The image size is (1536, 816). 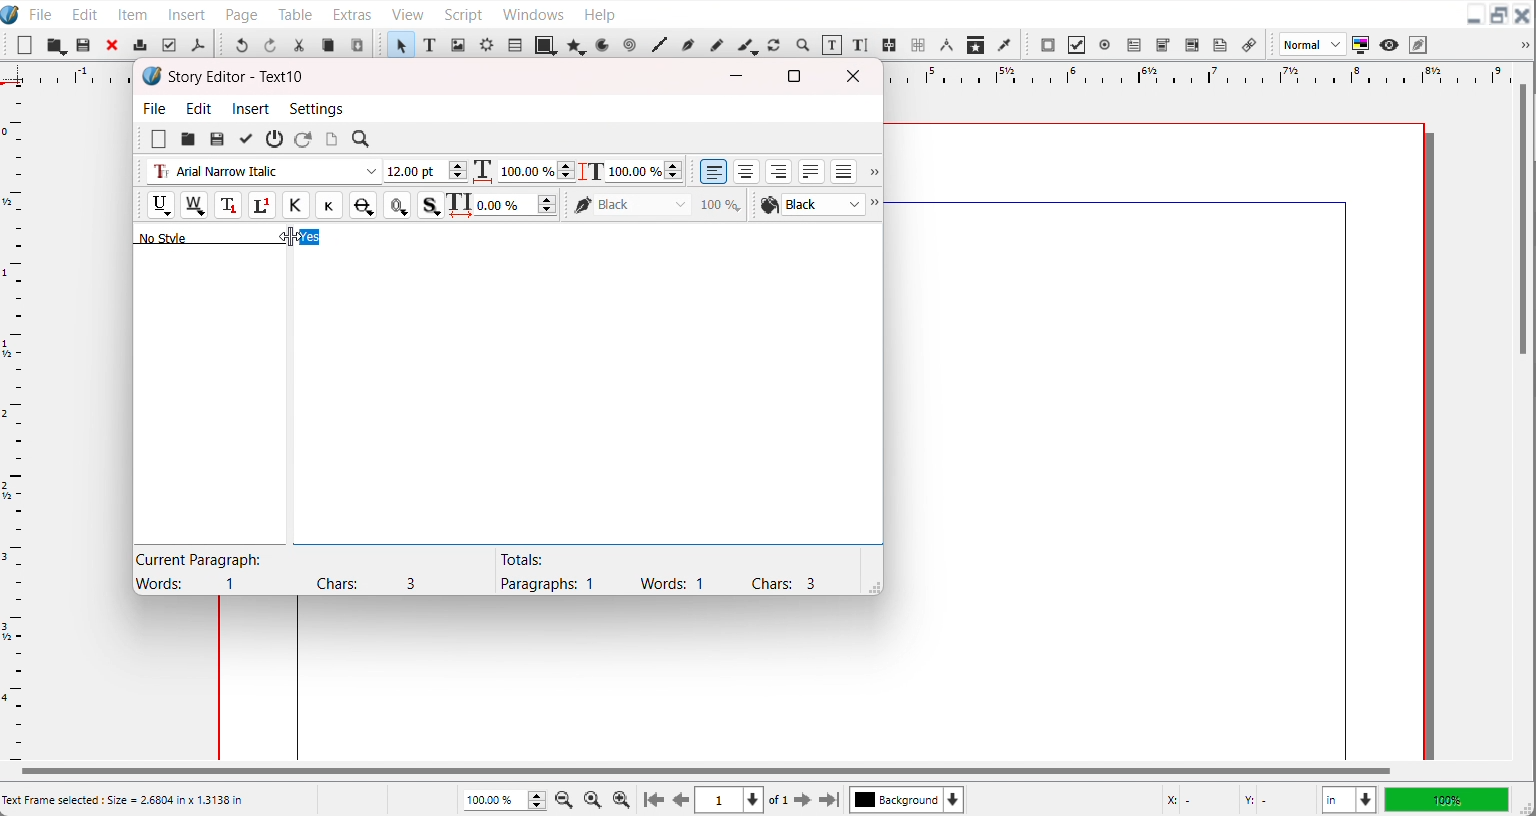 What do you see at coordinates (506, 800) in the screenshot?
I see `Adjust Zoom` at bounding box center [506, 800].